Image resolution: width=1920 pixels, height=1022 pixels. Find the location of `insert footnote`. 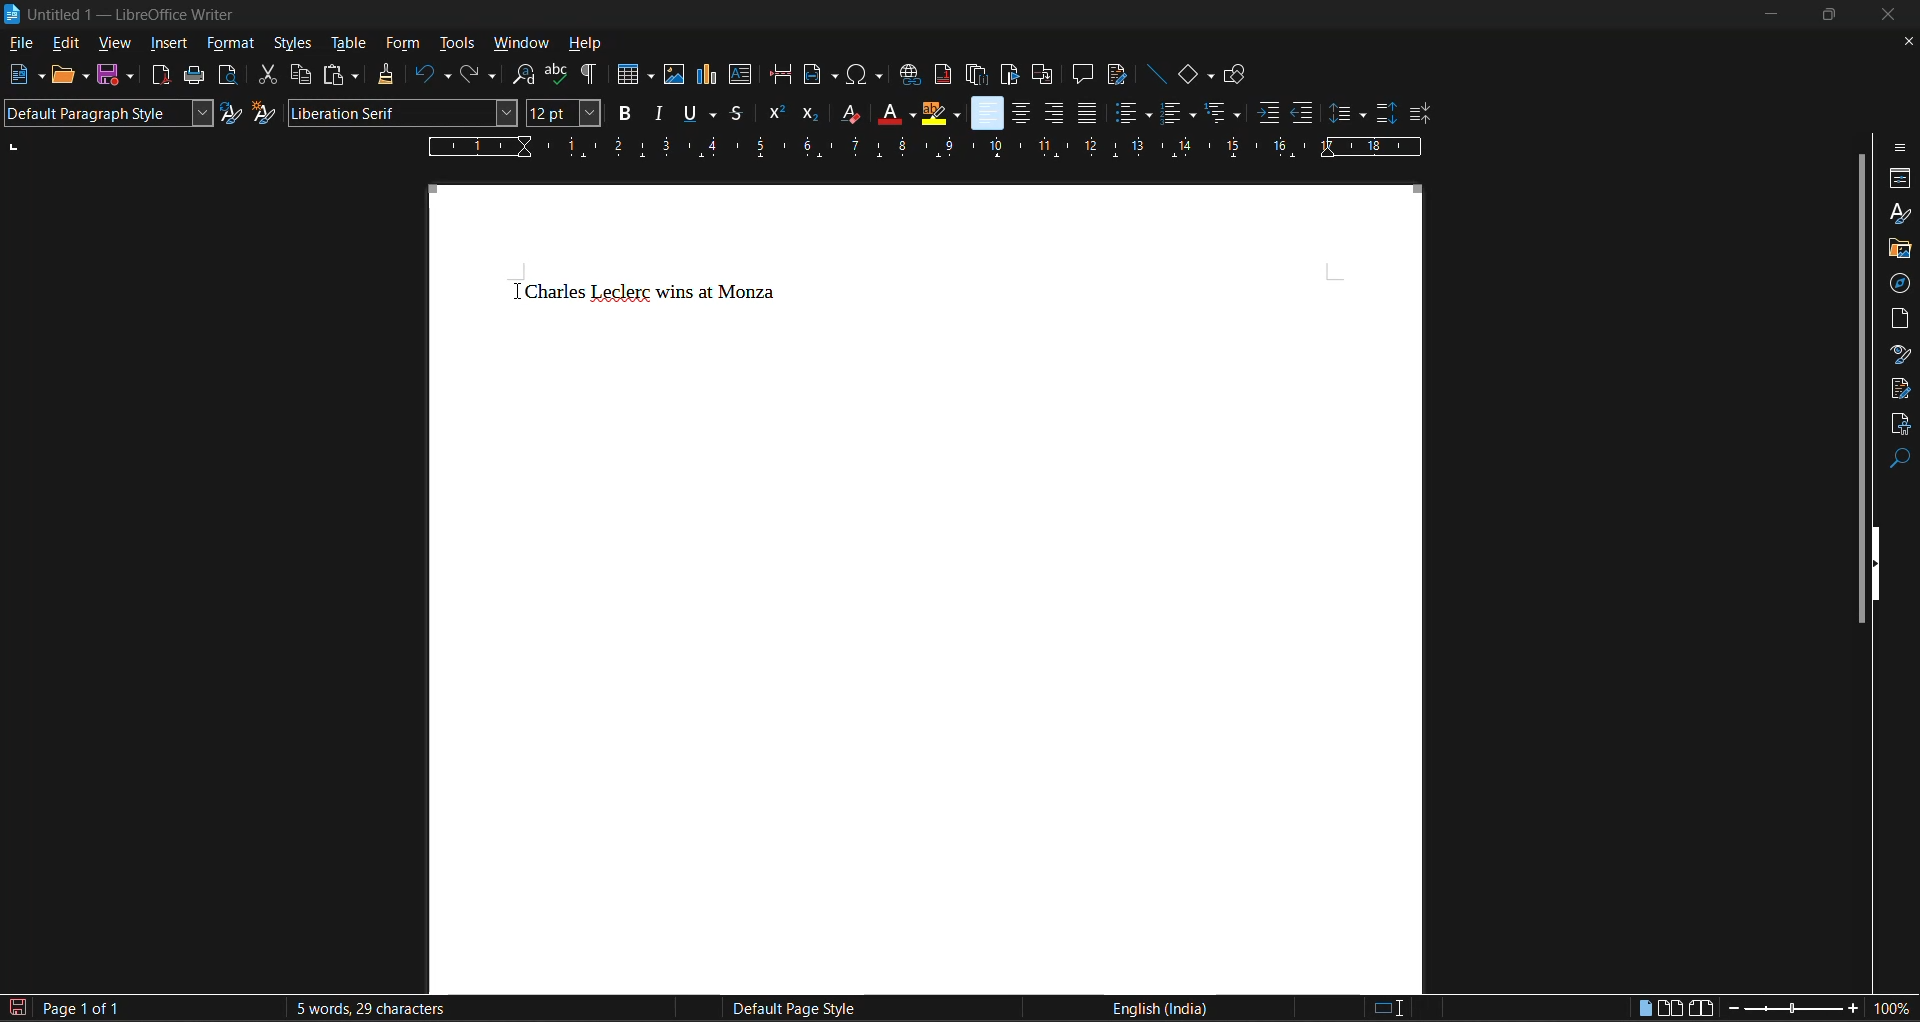

insert footnote is located at coordinates (942, 74).